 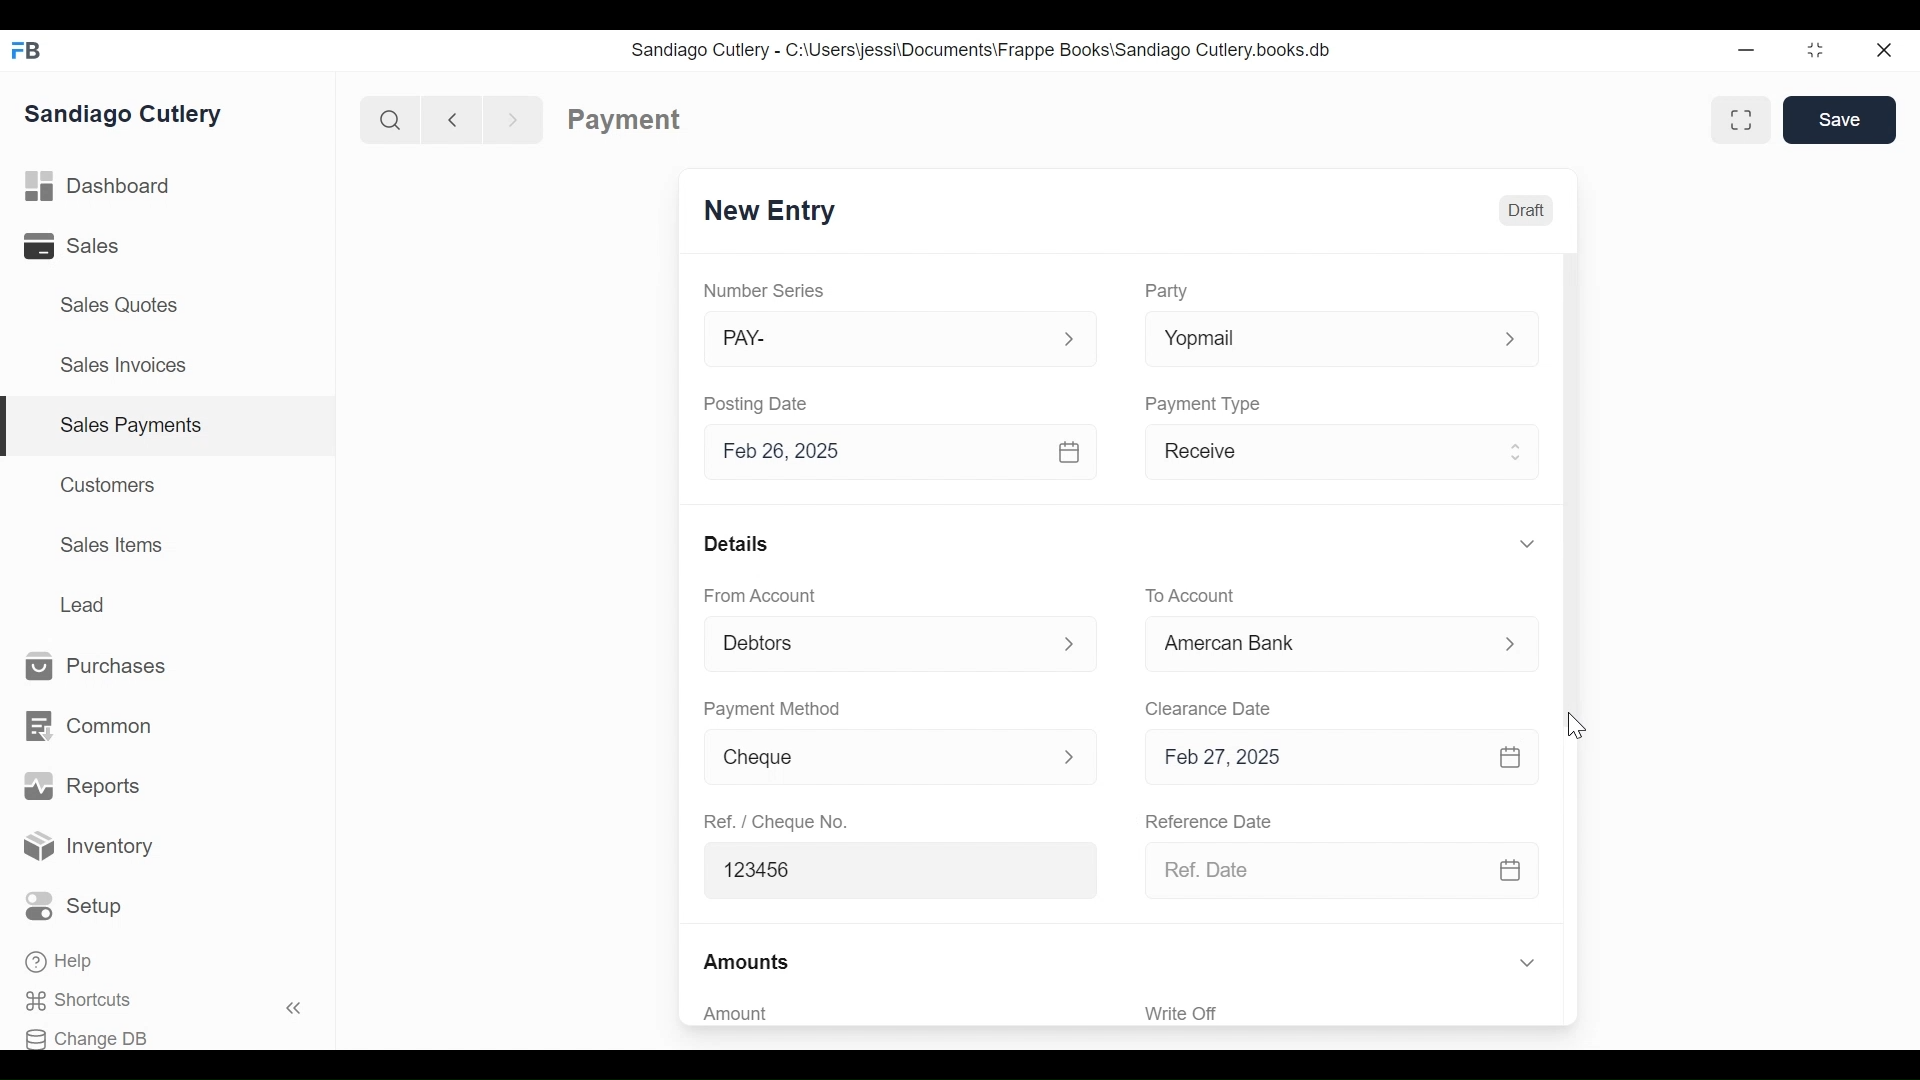 I want to click on Expand, so click(x=1069, y=340).